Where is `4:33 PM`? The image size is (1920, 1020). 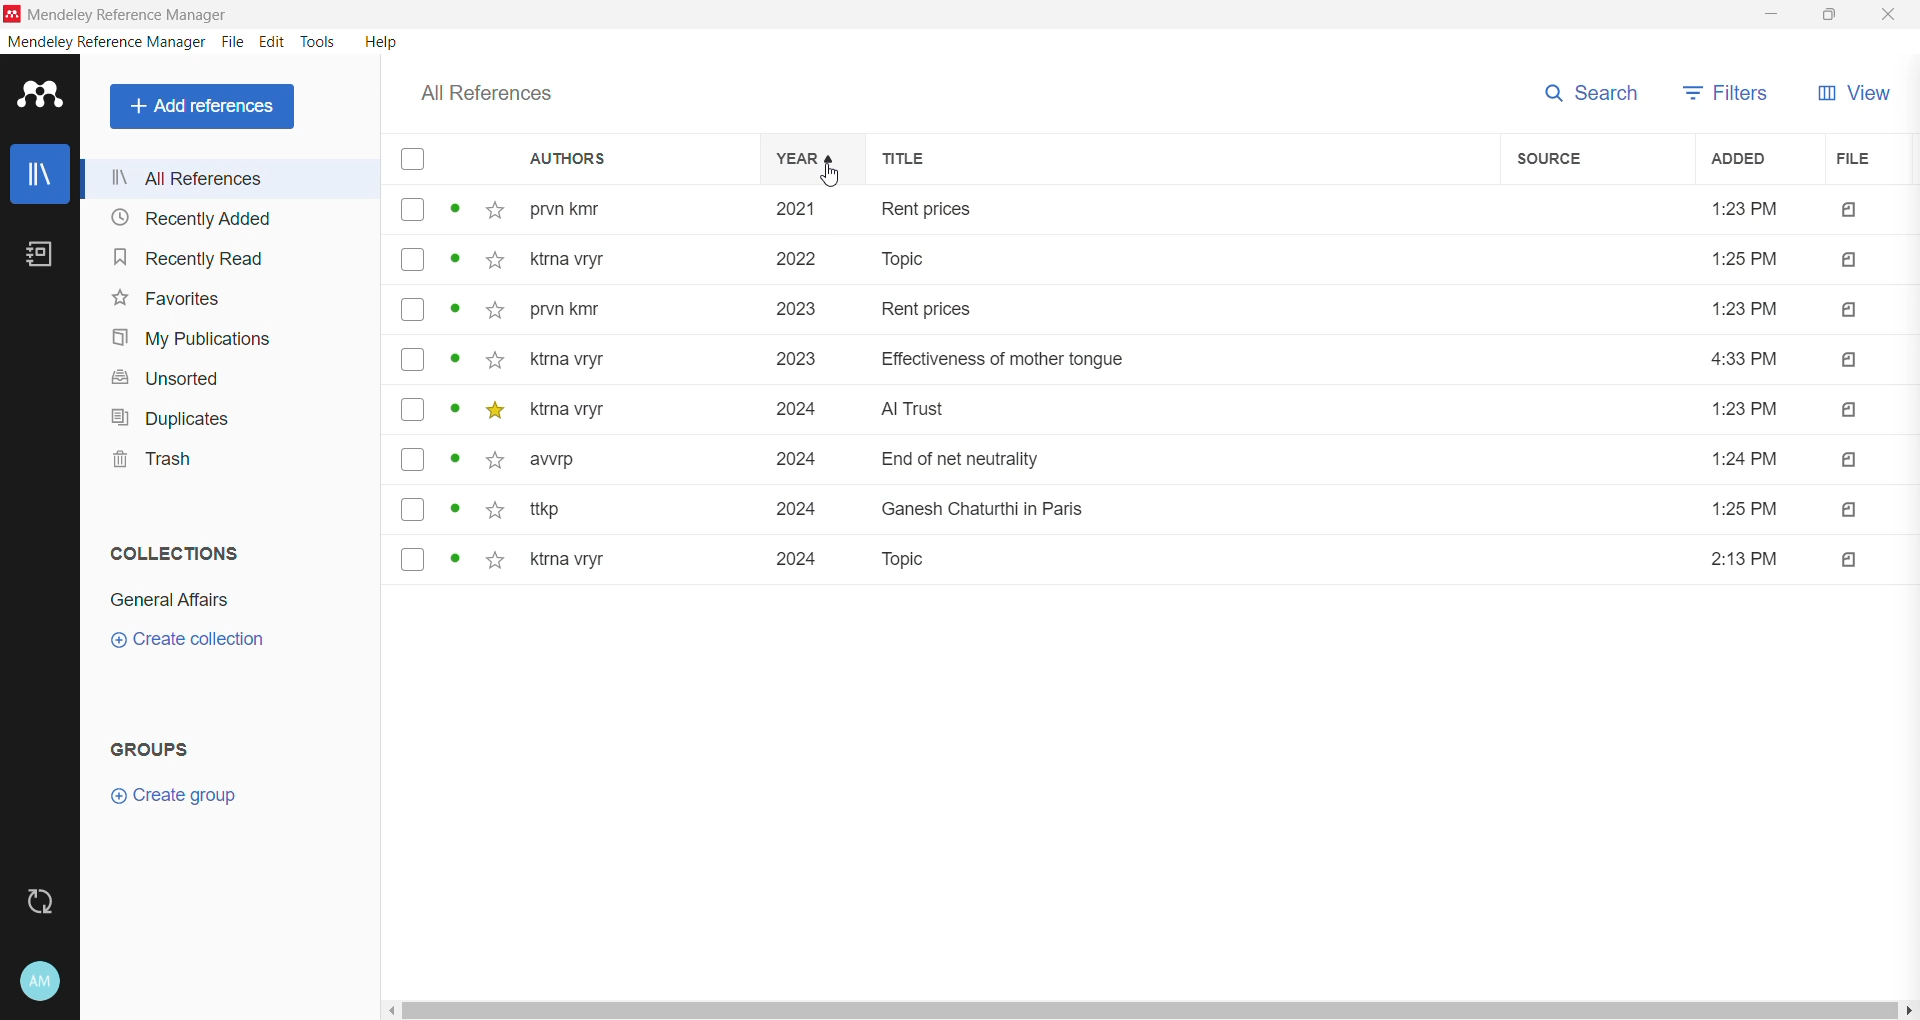
4:33 PM is located at coordinates (1749, 358).